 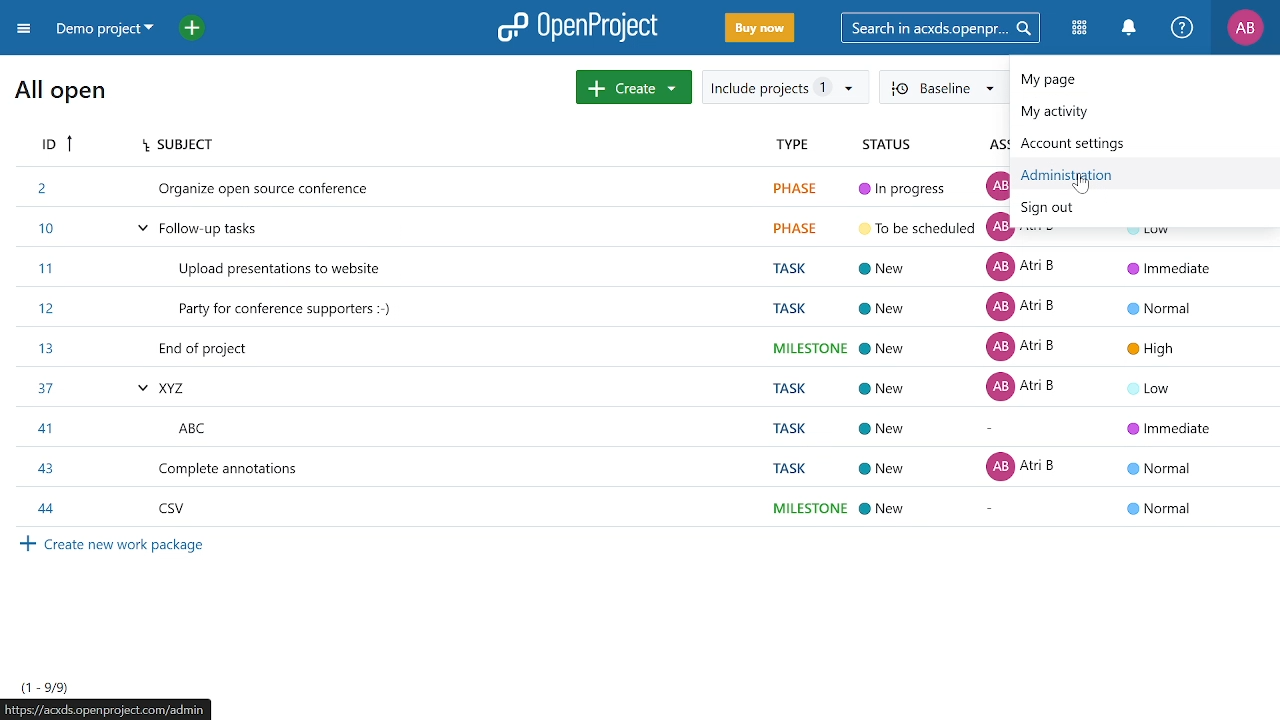 I want to click on Include projects, so click(x=785, y=87).